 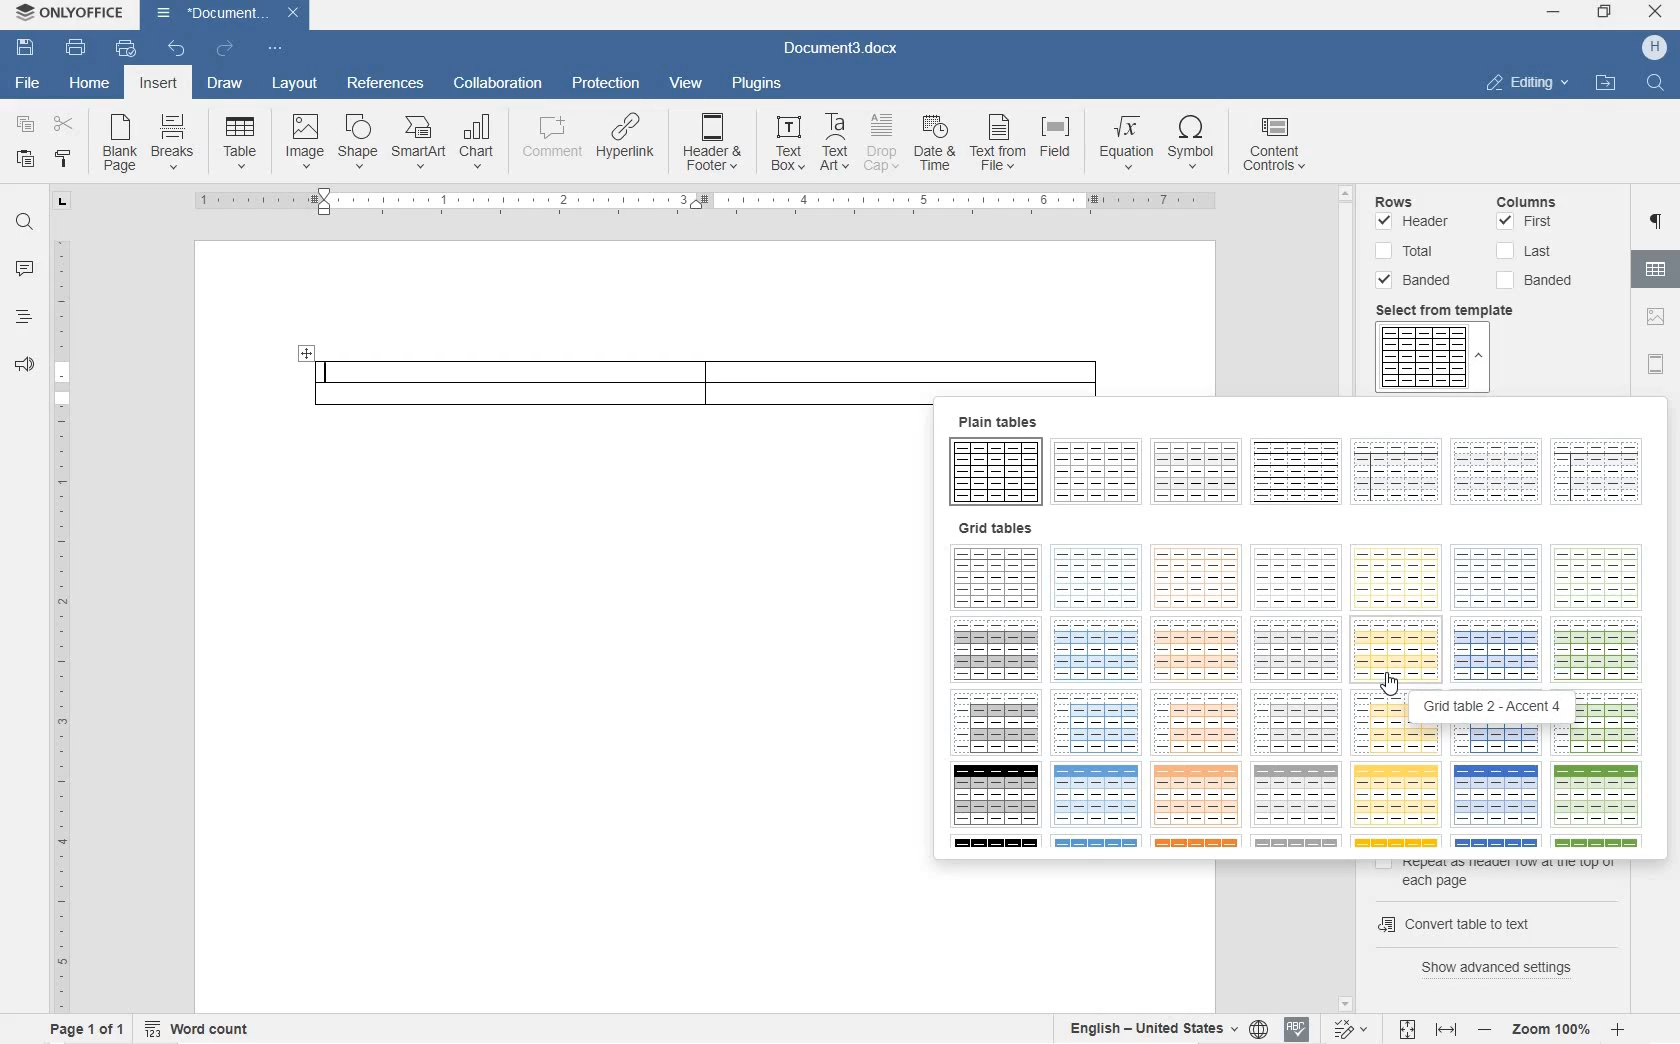 What do you see at coordinates (91, 81) in the screenshot?
I see `HOME` at bounding box center [91, 81].